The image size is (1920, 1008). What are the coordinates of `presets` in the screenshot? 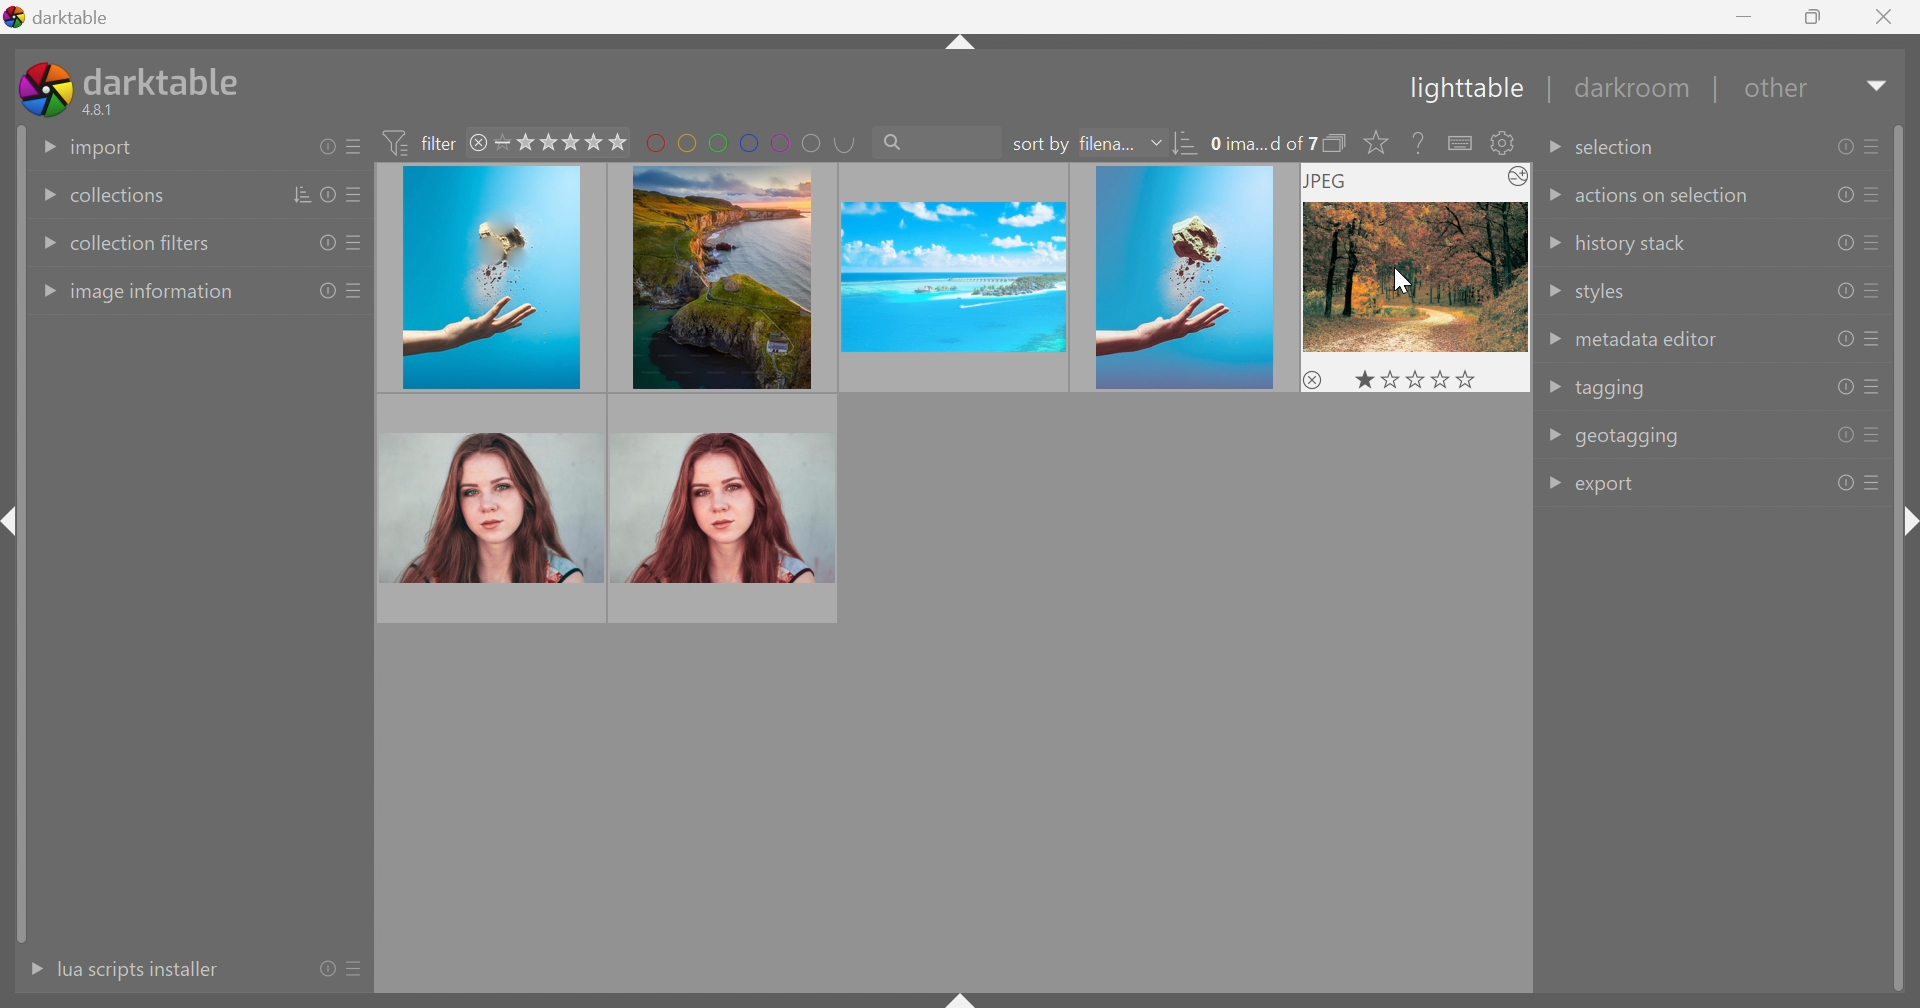 It's located at (353, 147).